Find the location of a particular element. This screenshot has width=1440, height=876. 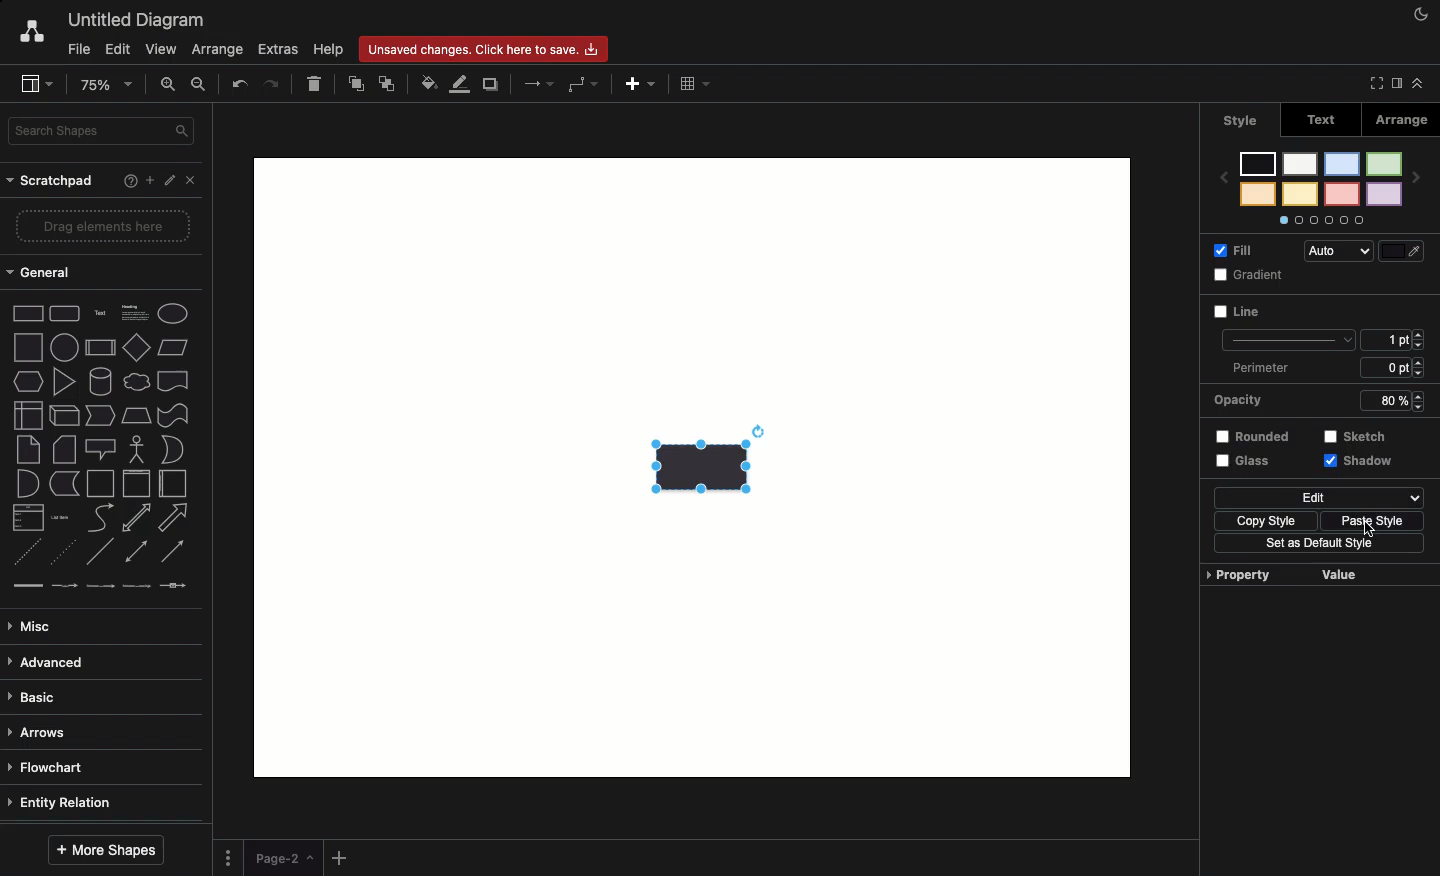

Add is located at coordinates (342, 857).